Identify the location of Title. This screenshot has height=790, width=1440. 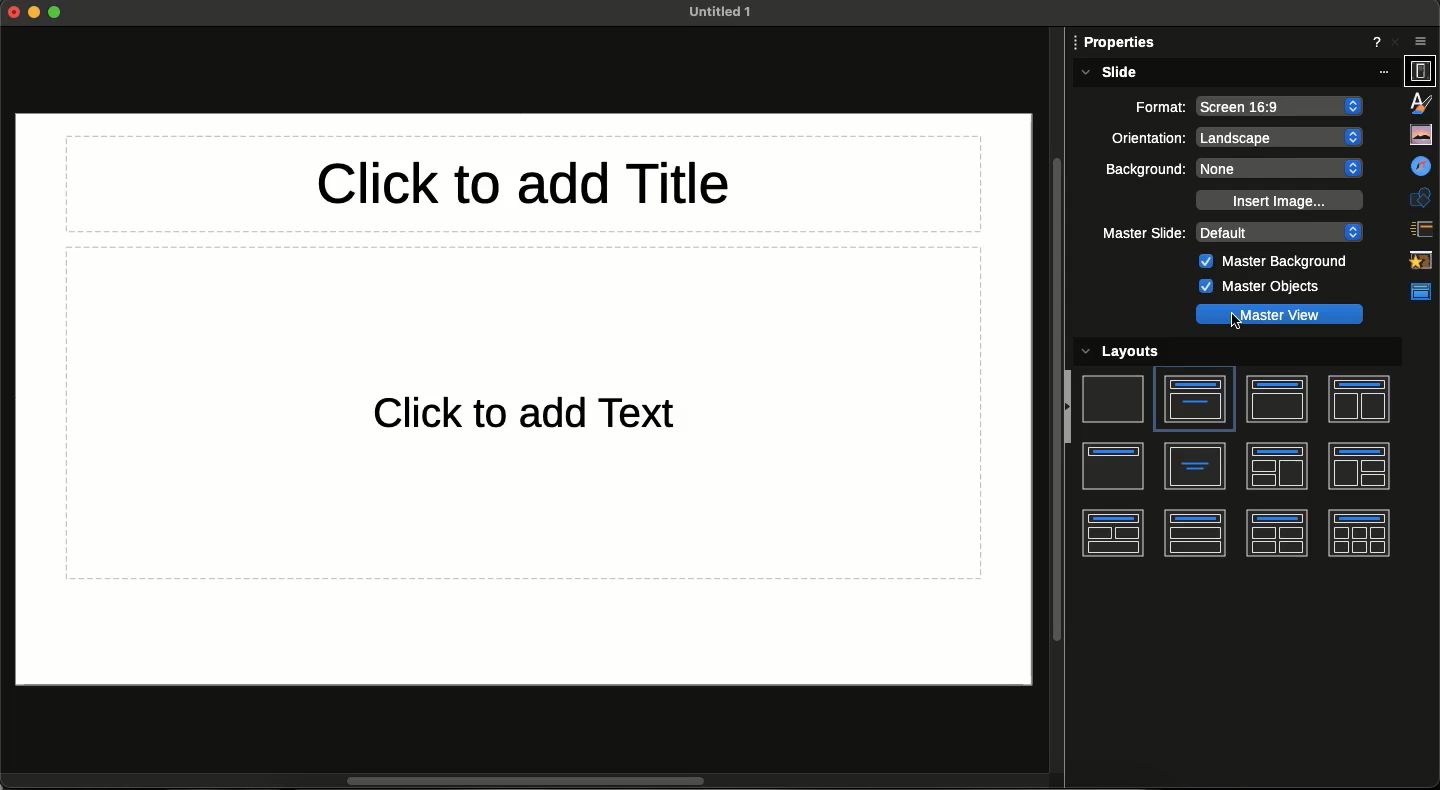
(540, 186).